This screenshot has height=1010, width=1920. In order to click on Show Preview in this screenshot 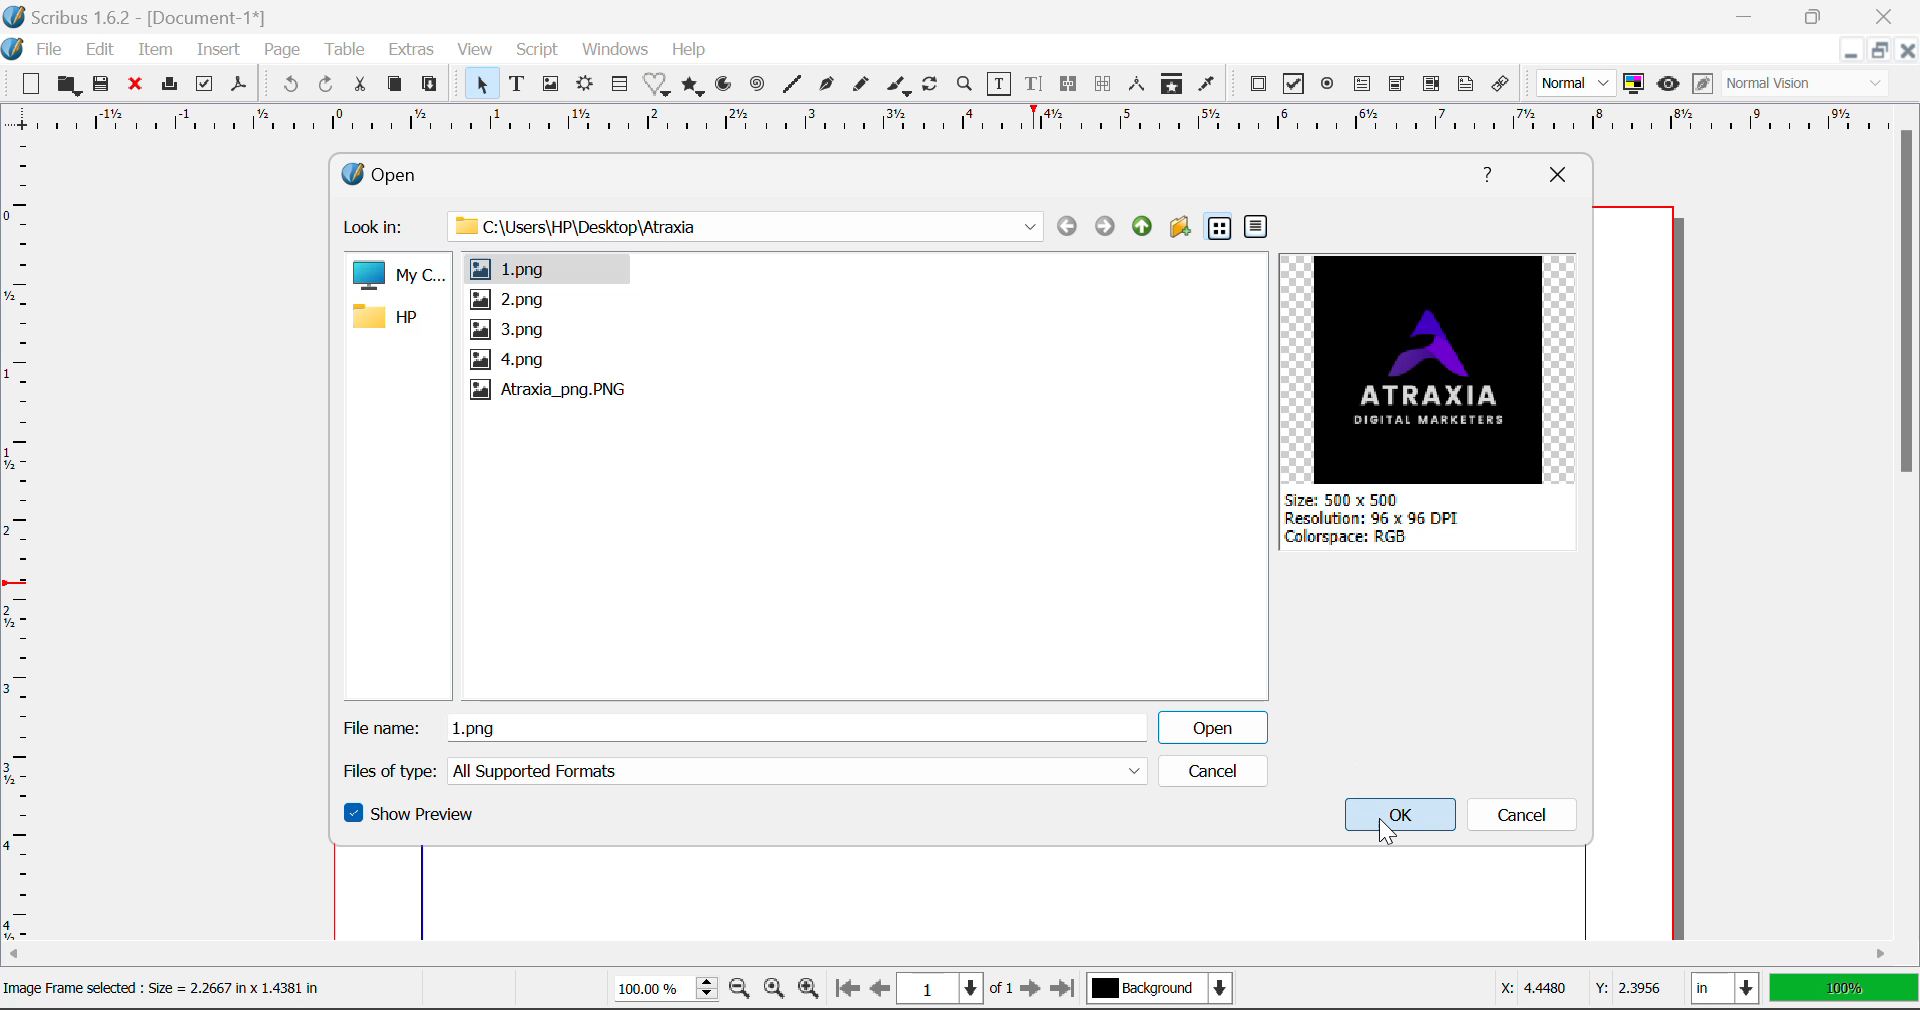, I will do `click(412, 819)`.